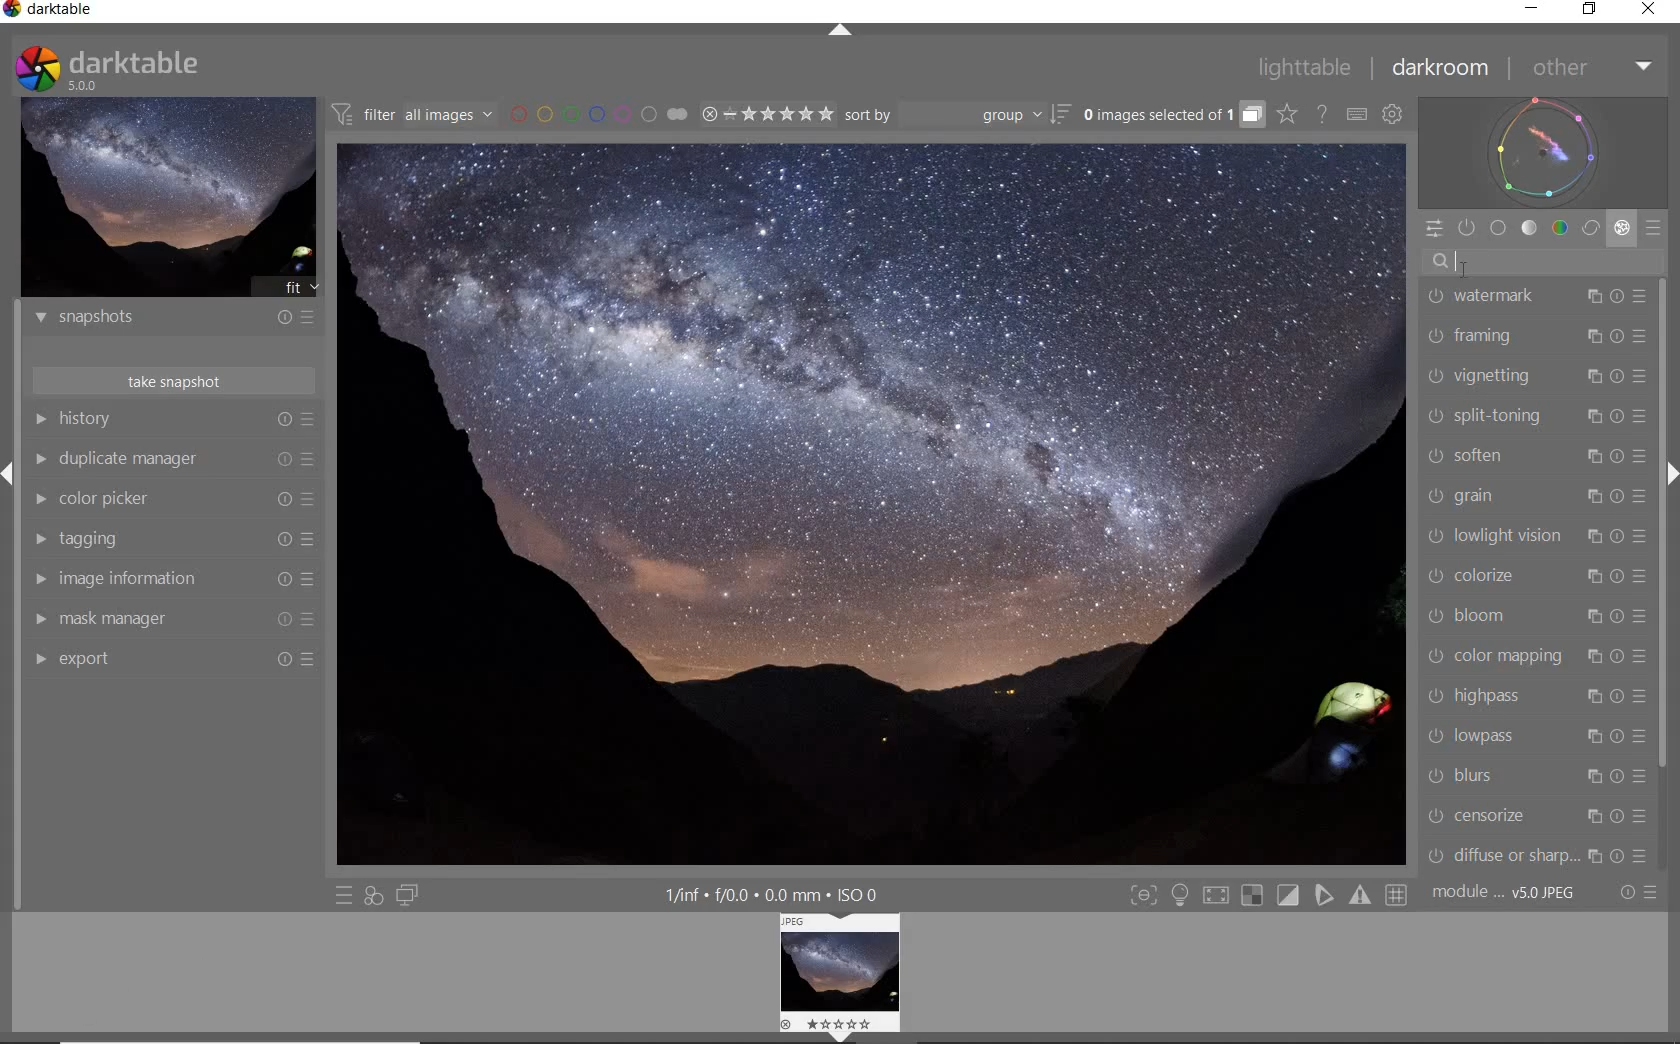 This screenshot has height=1044, width=1680. What do you see at coordinates (117, 615) in the screenshot?
I see `mask manager` at bounding box center [117, 615].